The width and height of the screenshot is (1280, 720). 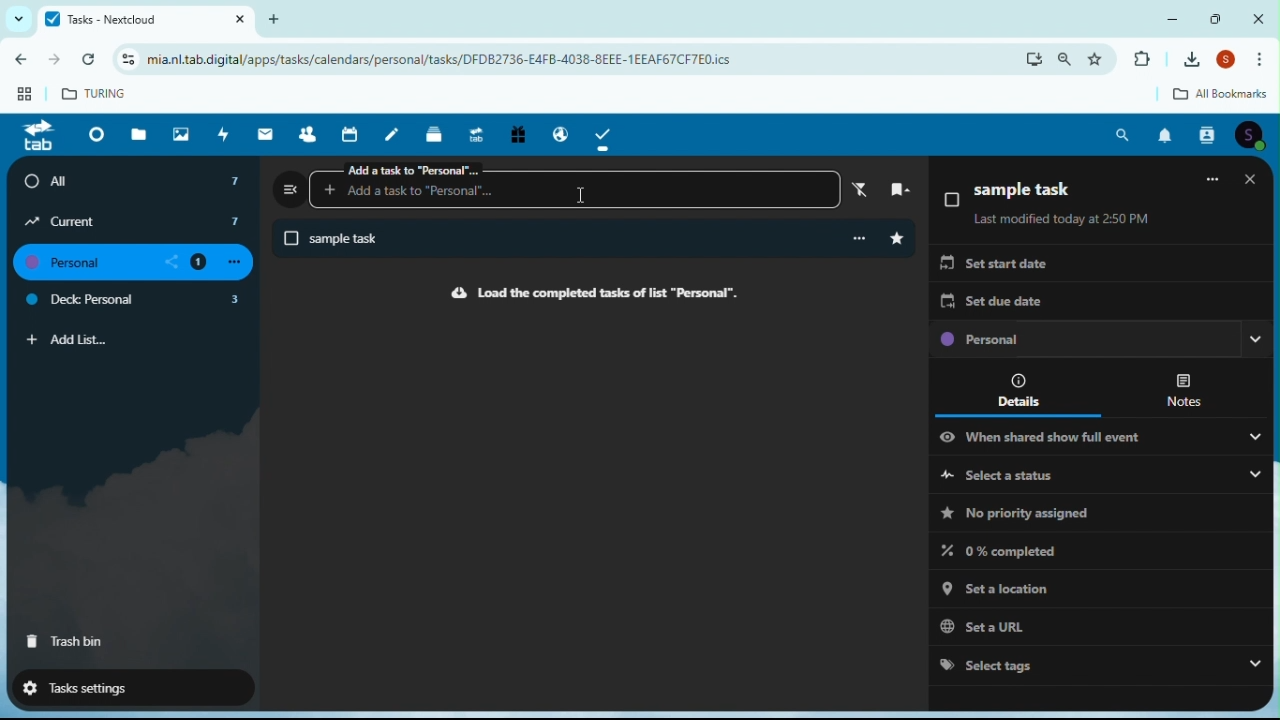 What do you see at coordinates (134, 221) in the screenshot?
I see `current` at bounding box center [134, 221].